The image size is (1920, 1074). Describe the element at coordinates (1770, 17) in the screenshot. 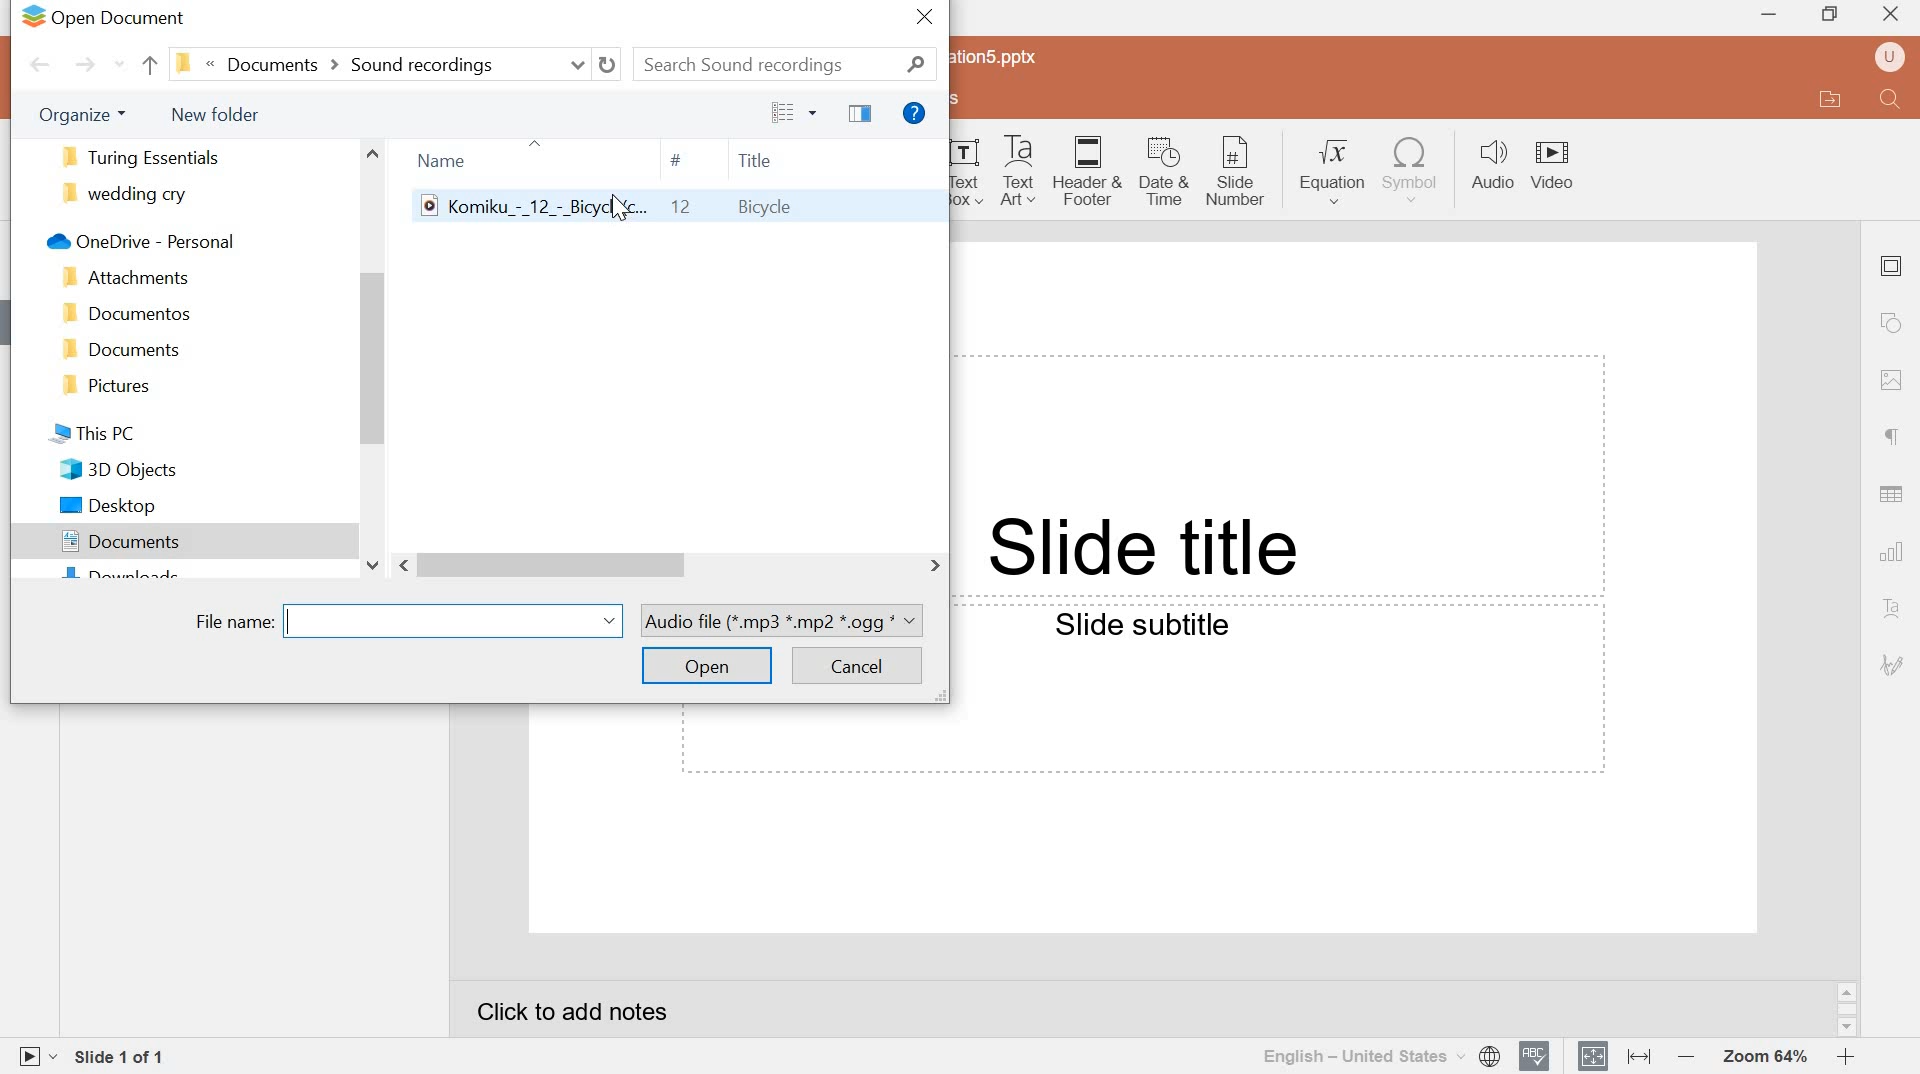

I see `MINIMIZE` at that location.